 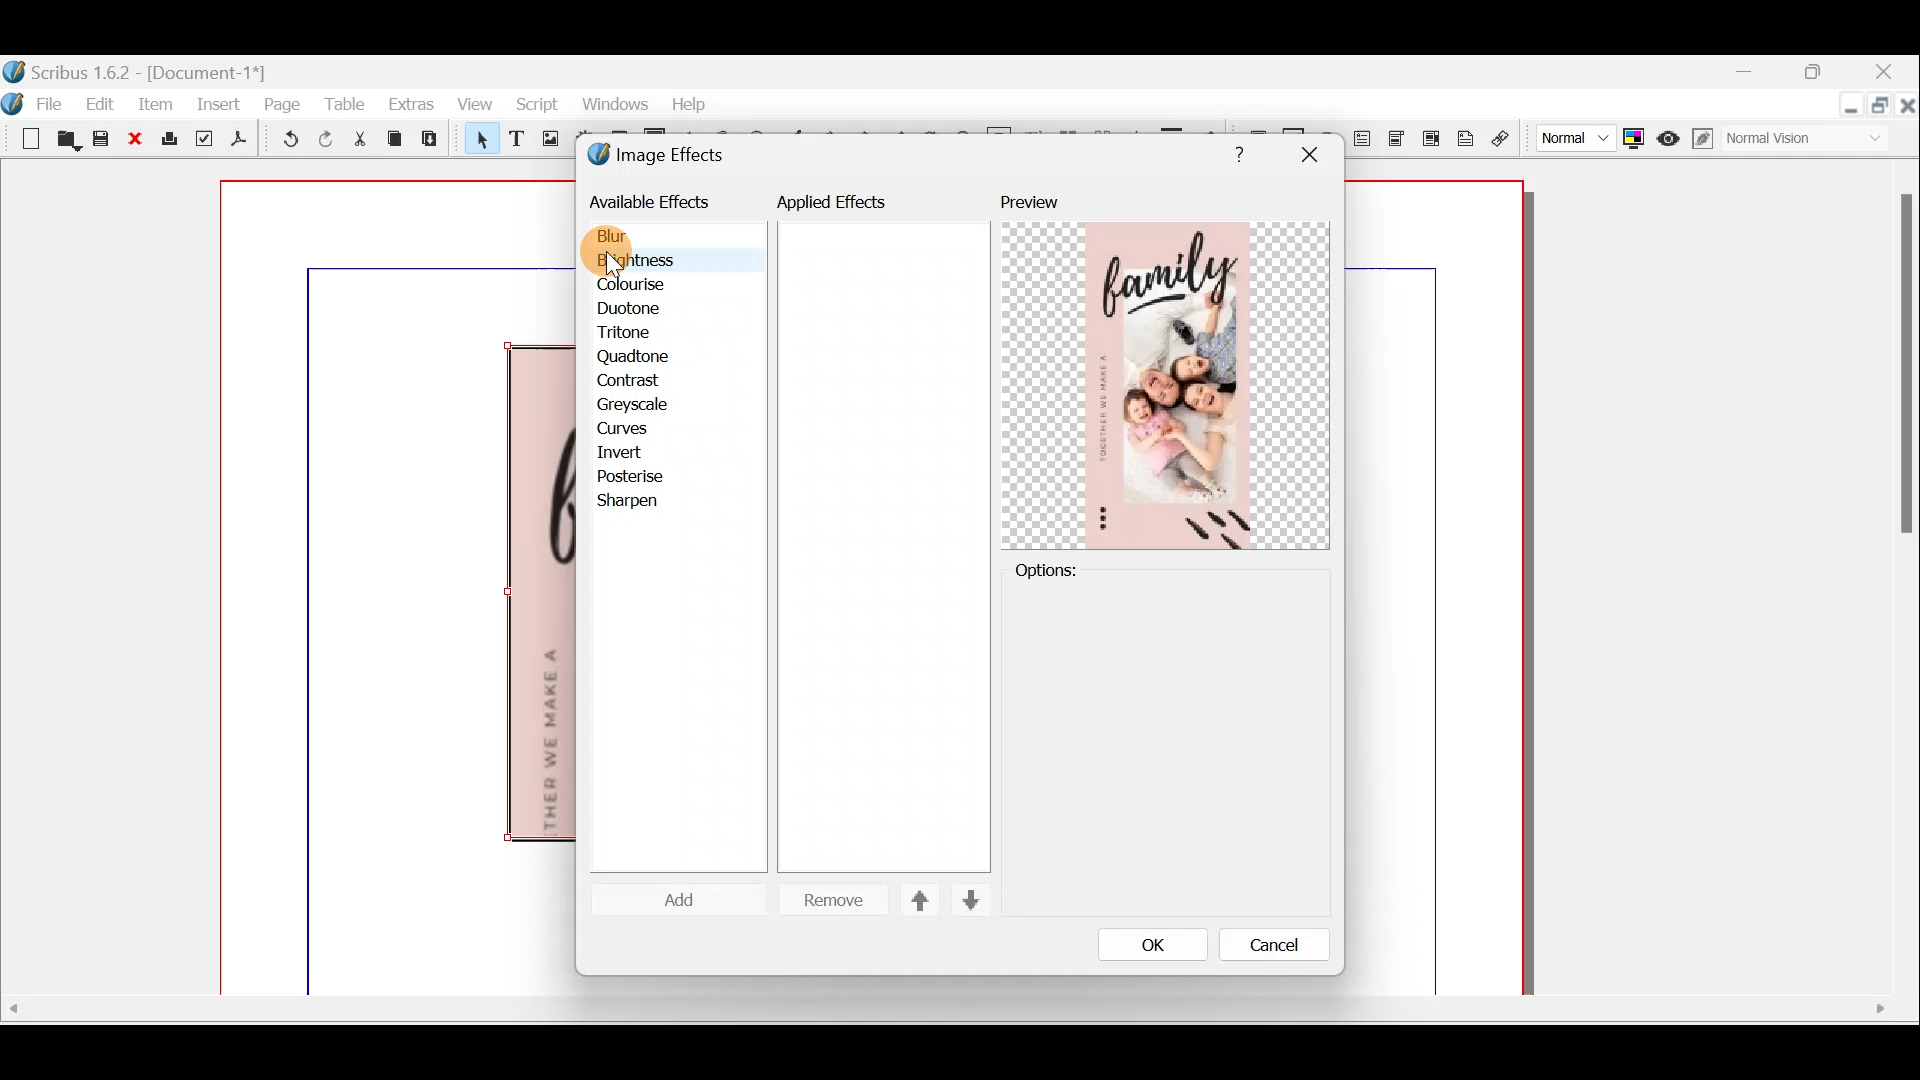 I want to click on Close, so click(x=1908, y=109).